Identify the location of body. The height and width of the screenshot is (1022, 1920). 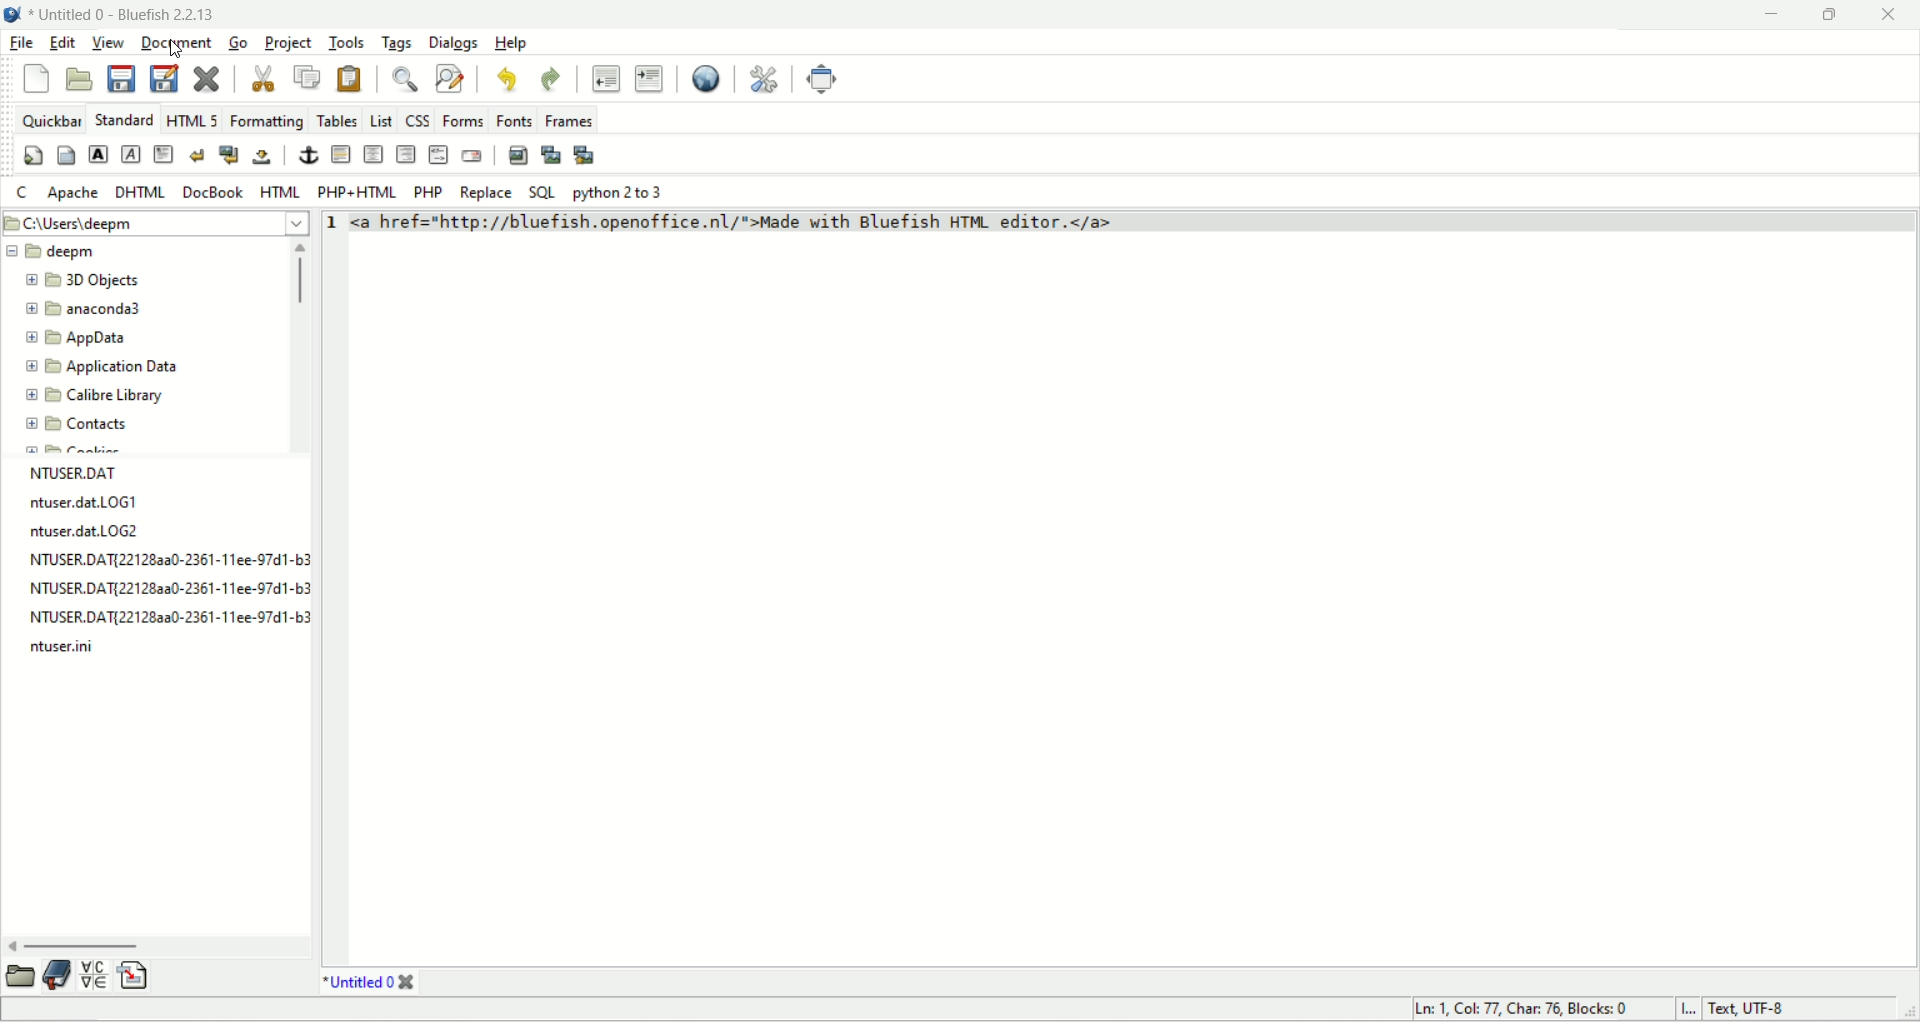
(66, 158).